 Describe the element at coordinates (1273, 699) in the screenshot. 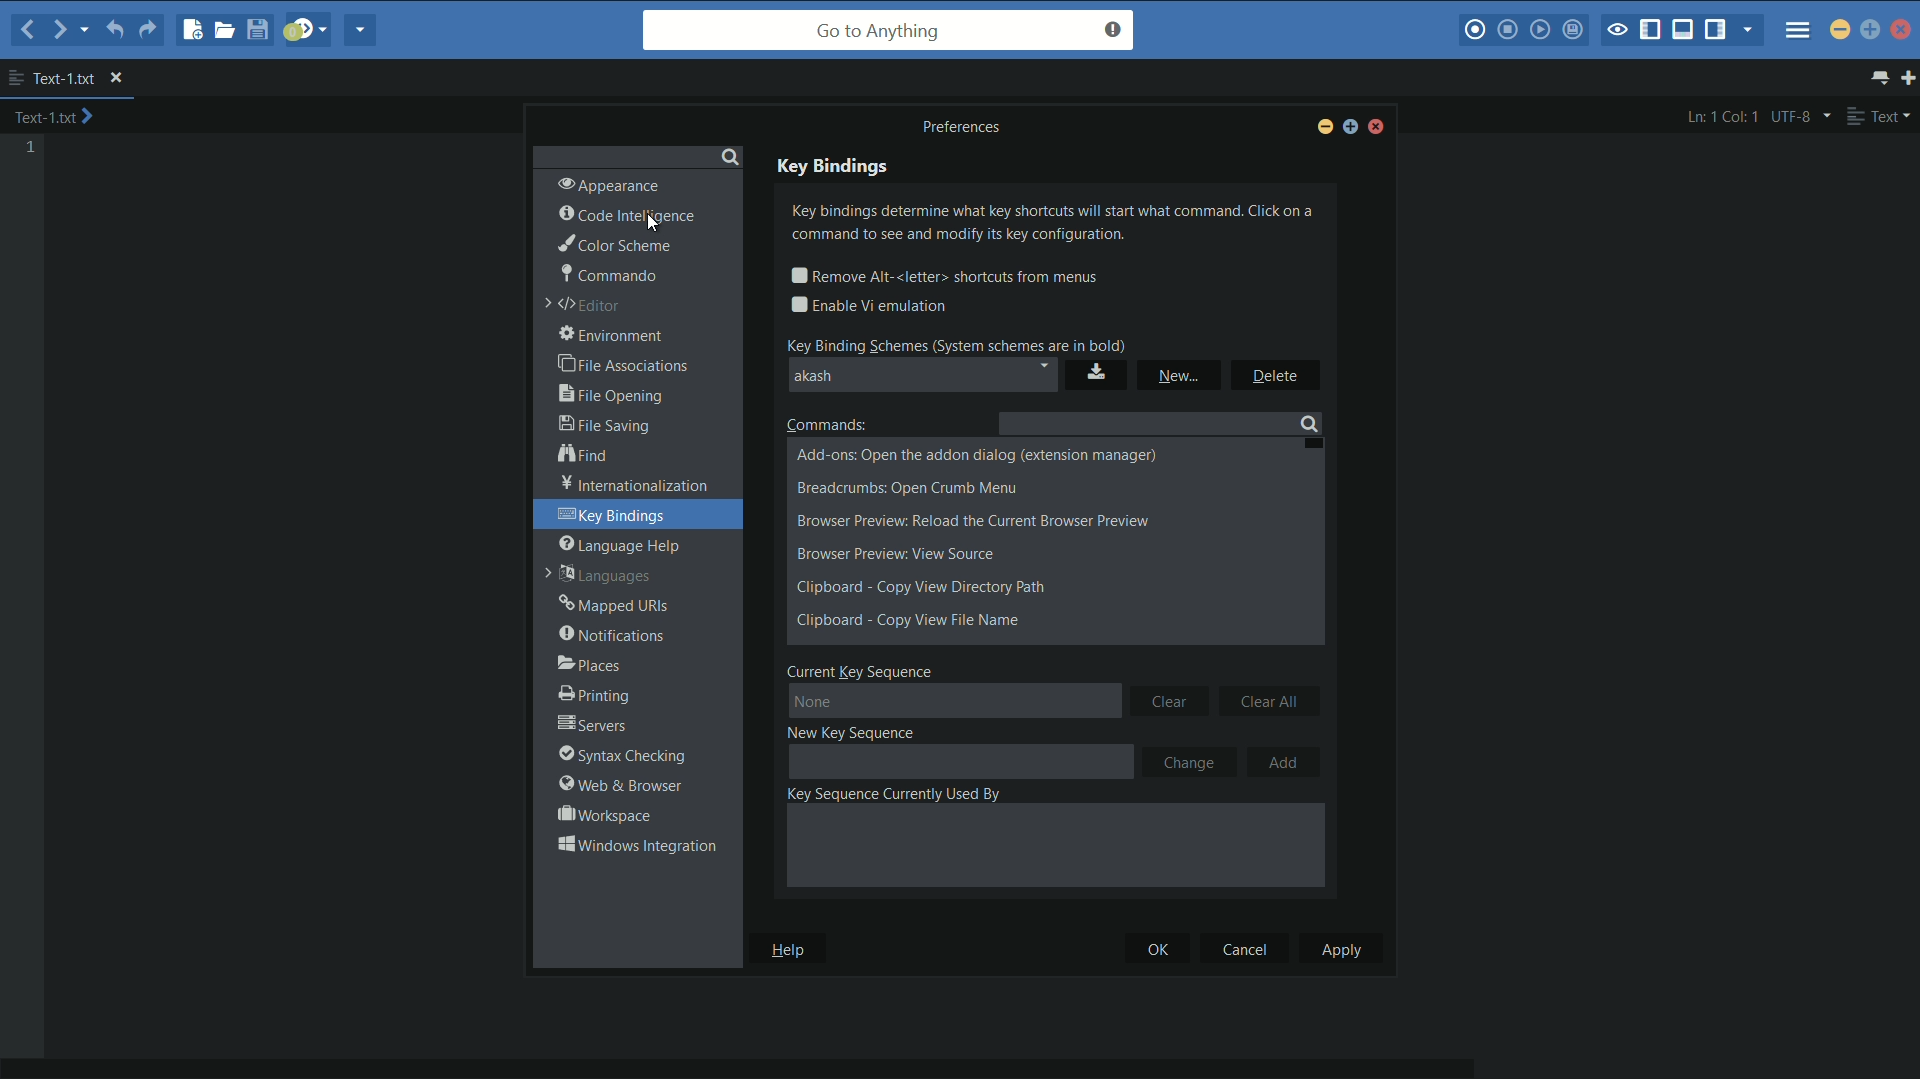

I see `clear all` at that location.